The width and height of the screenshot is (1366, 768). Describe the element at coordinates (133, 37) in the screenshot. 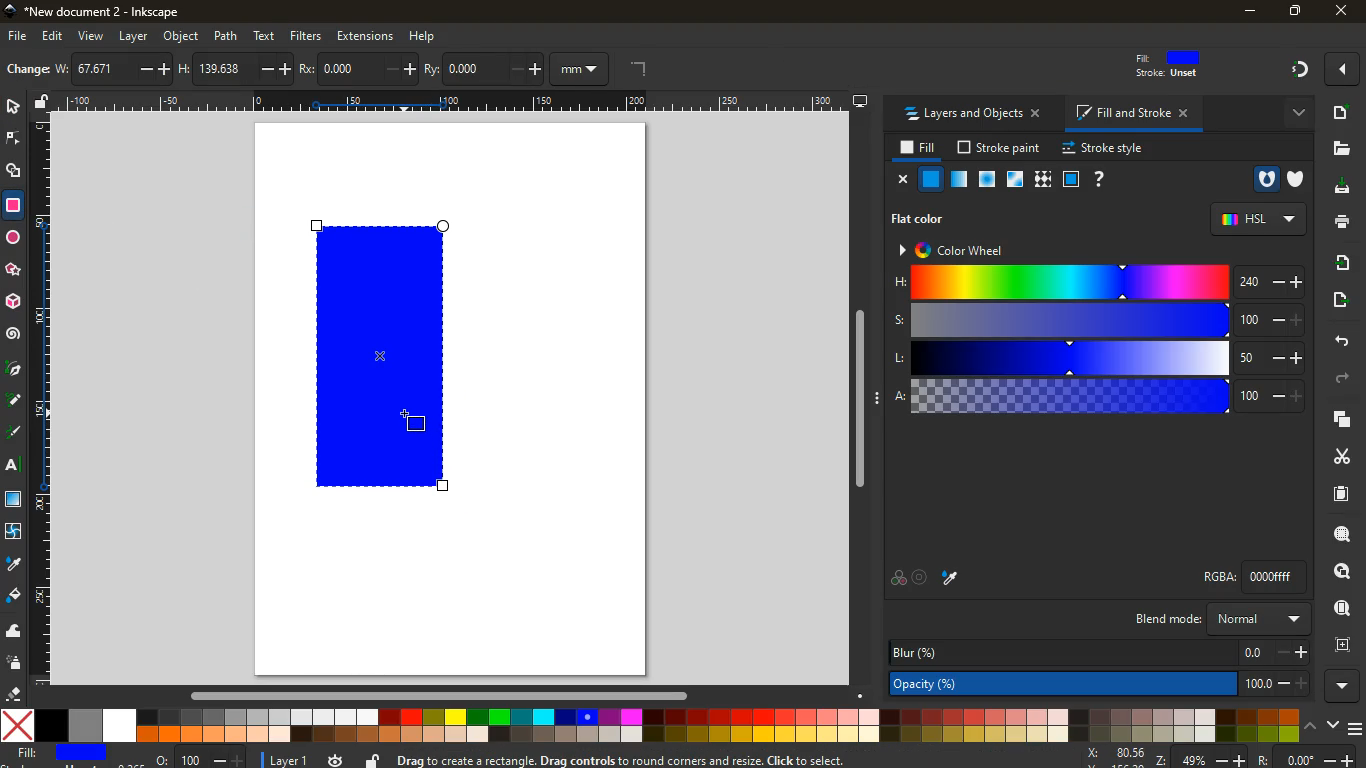

I see `layer` at that location.